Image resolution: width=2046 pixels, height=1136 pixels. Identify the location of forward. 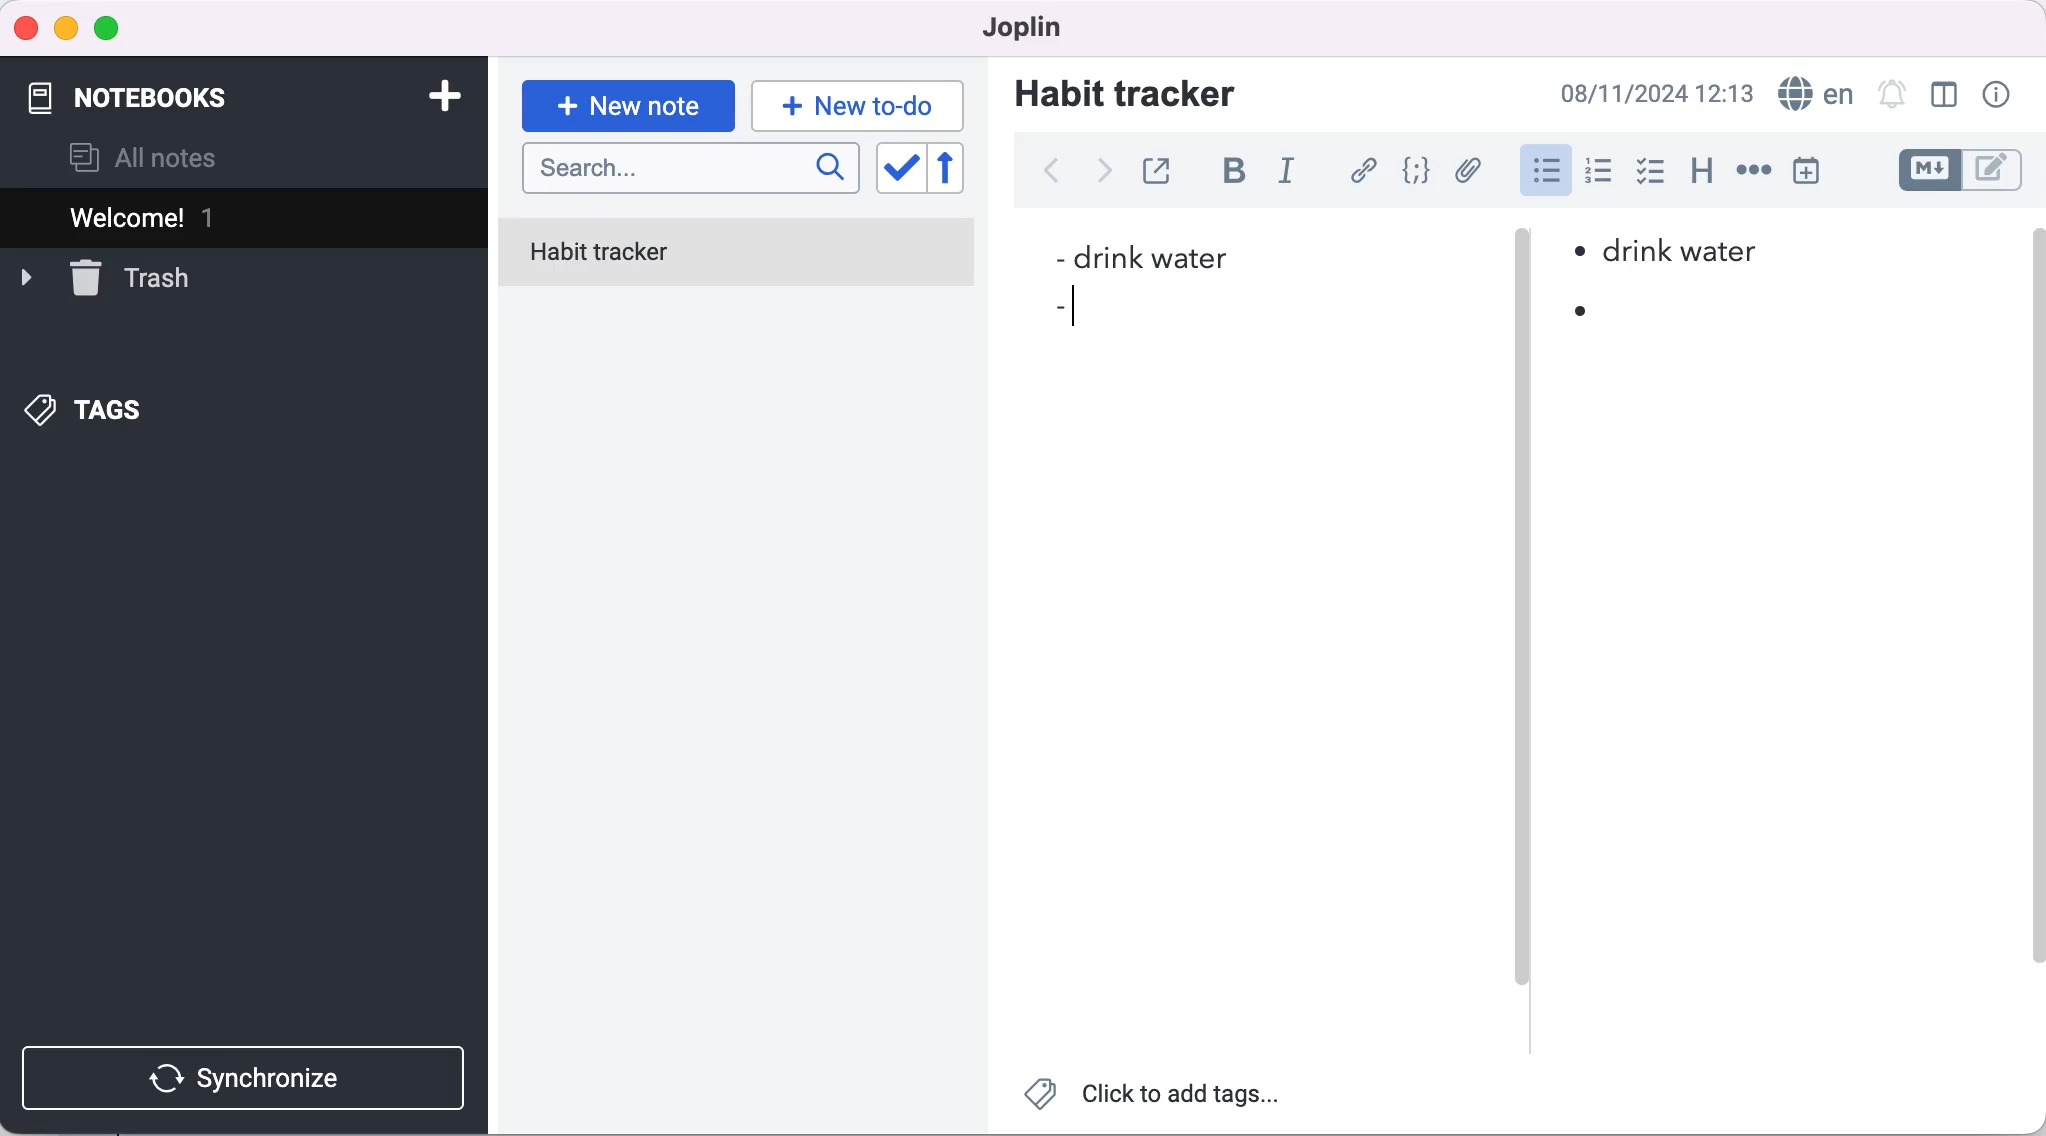
(1100, 177).